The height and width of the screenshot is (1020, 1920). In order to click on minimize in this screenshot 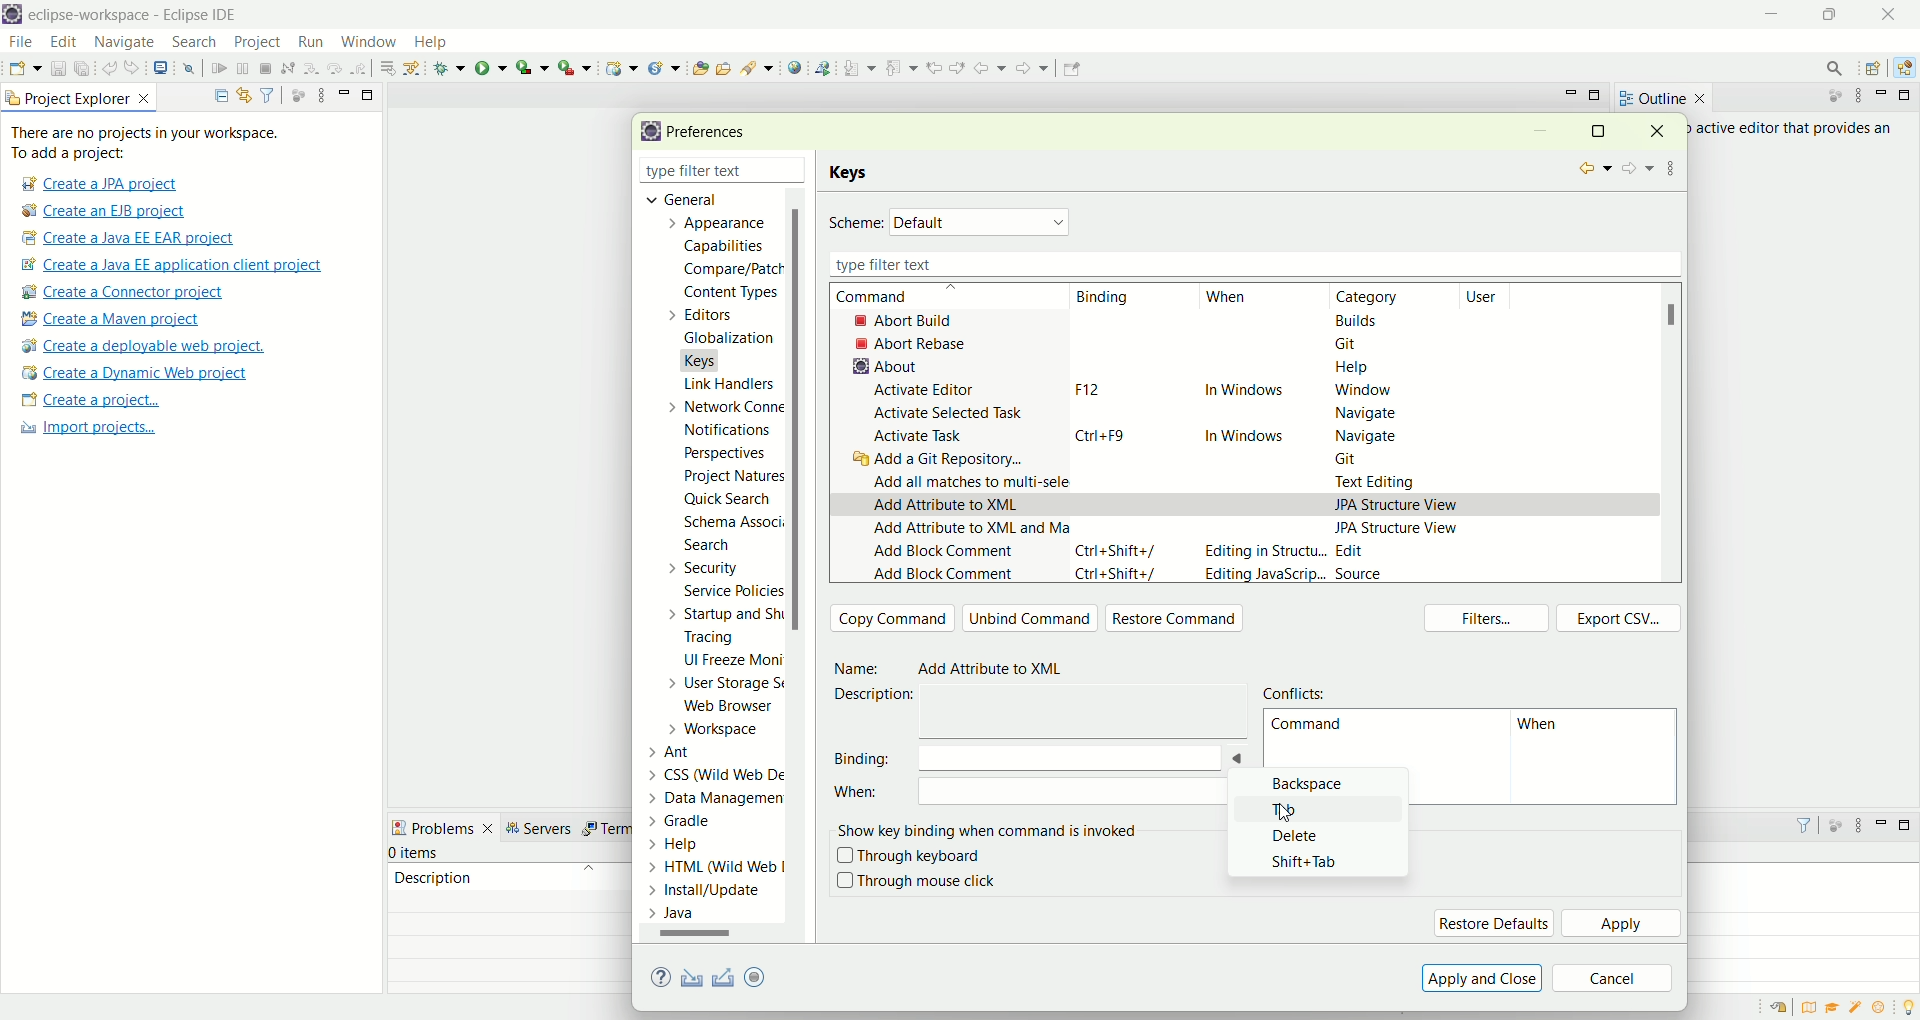, I will do `click(1571, 93)`.